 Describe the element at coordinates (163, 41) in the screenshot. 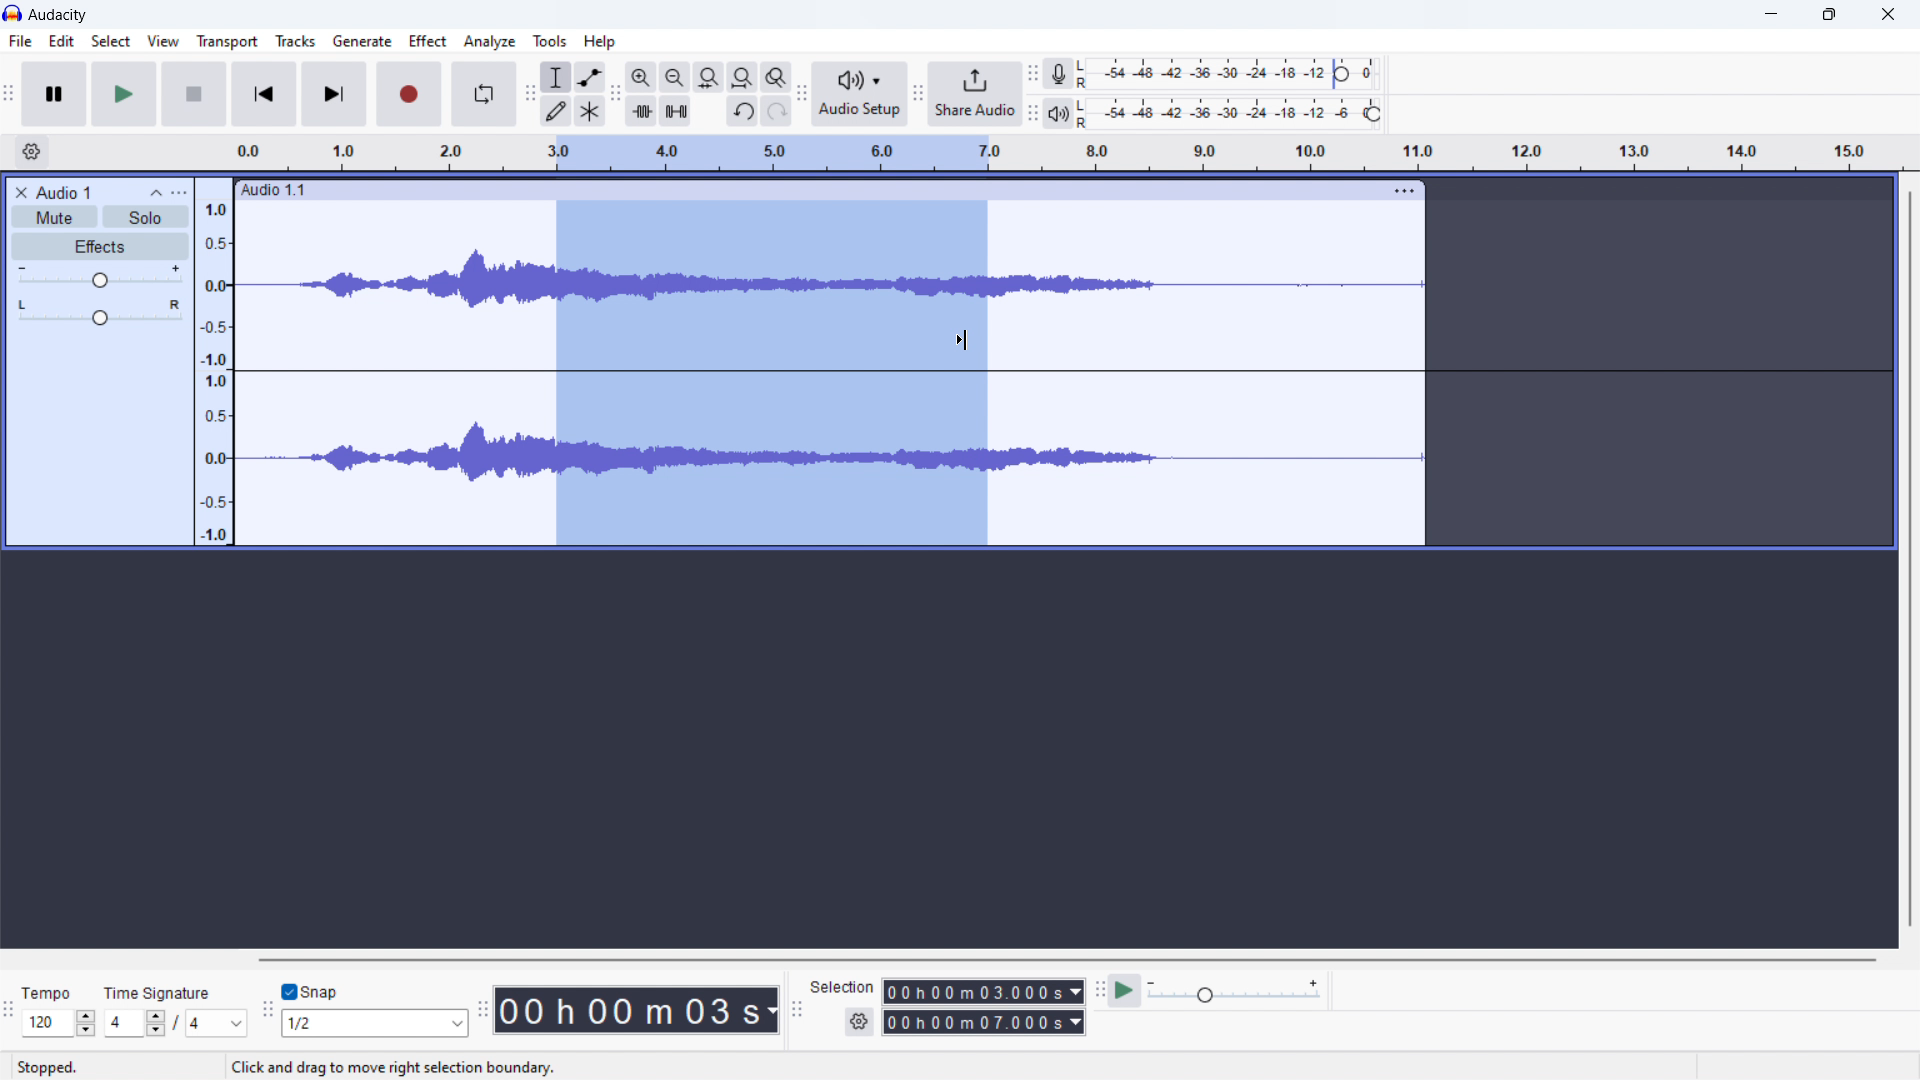

I see `view` at that location.